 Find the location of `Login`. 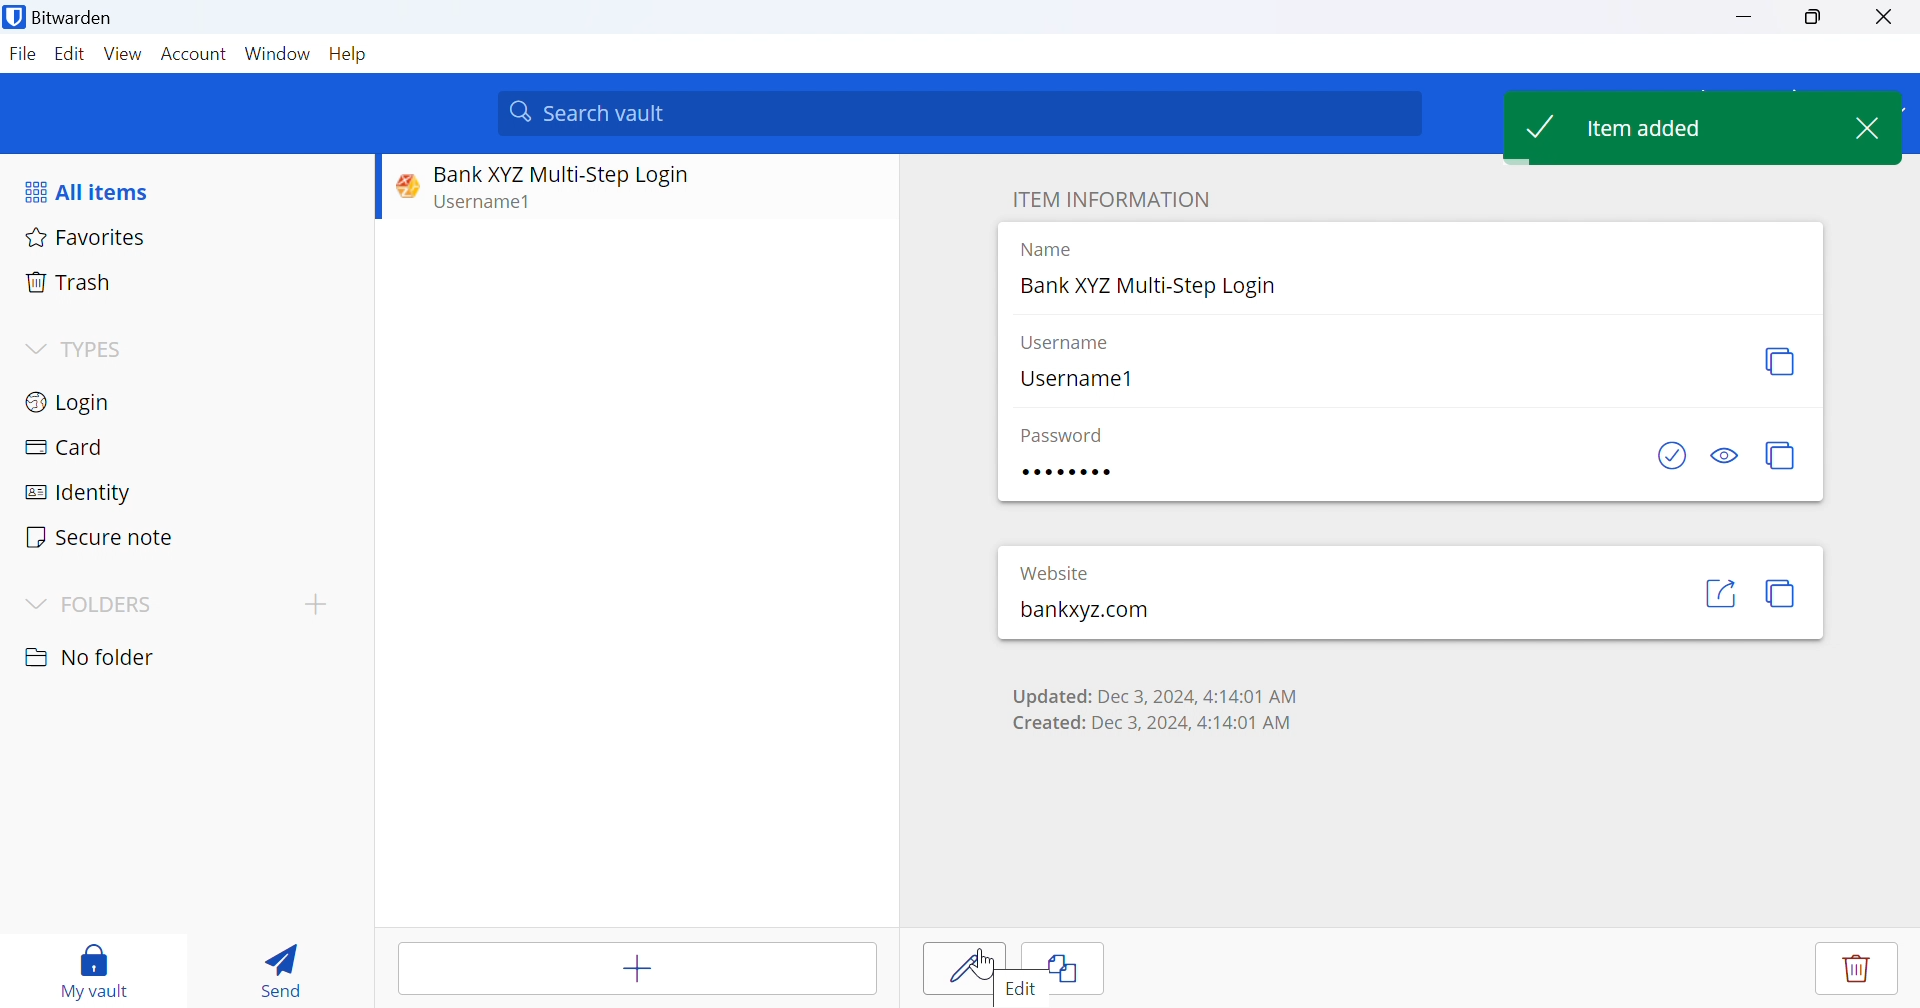

Login is located at coordinates (71, 400).